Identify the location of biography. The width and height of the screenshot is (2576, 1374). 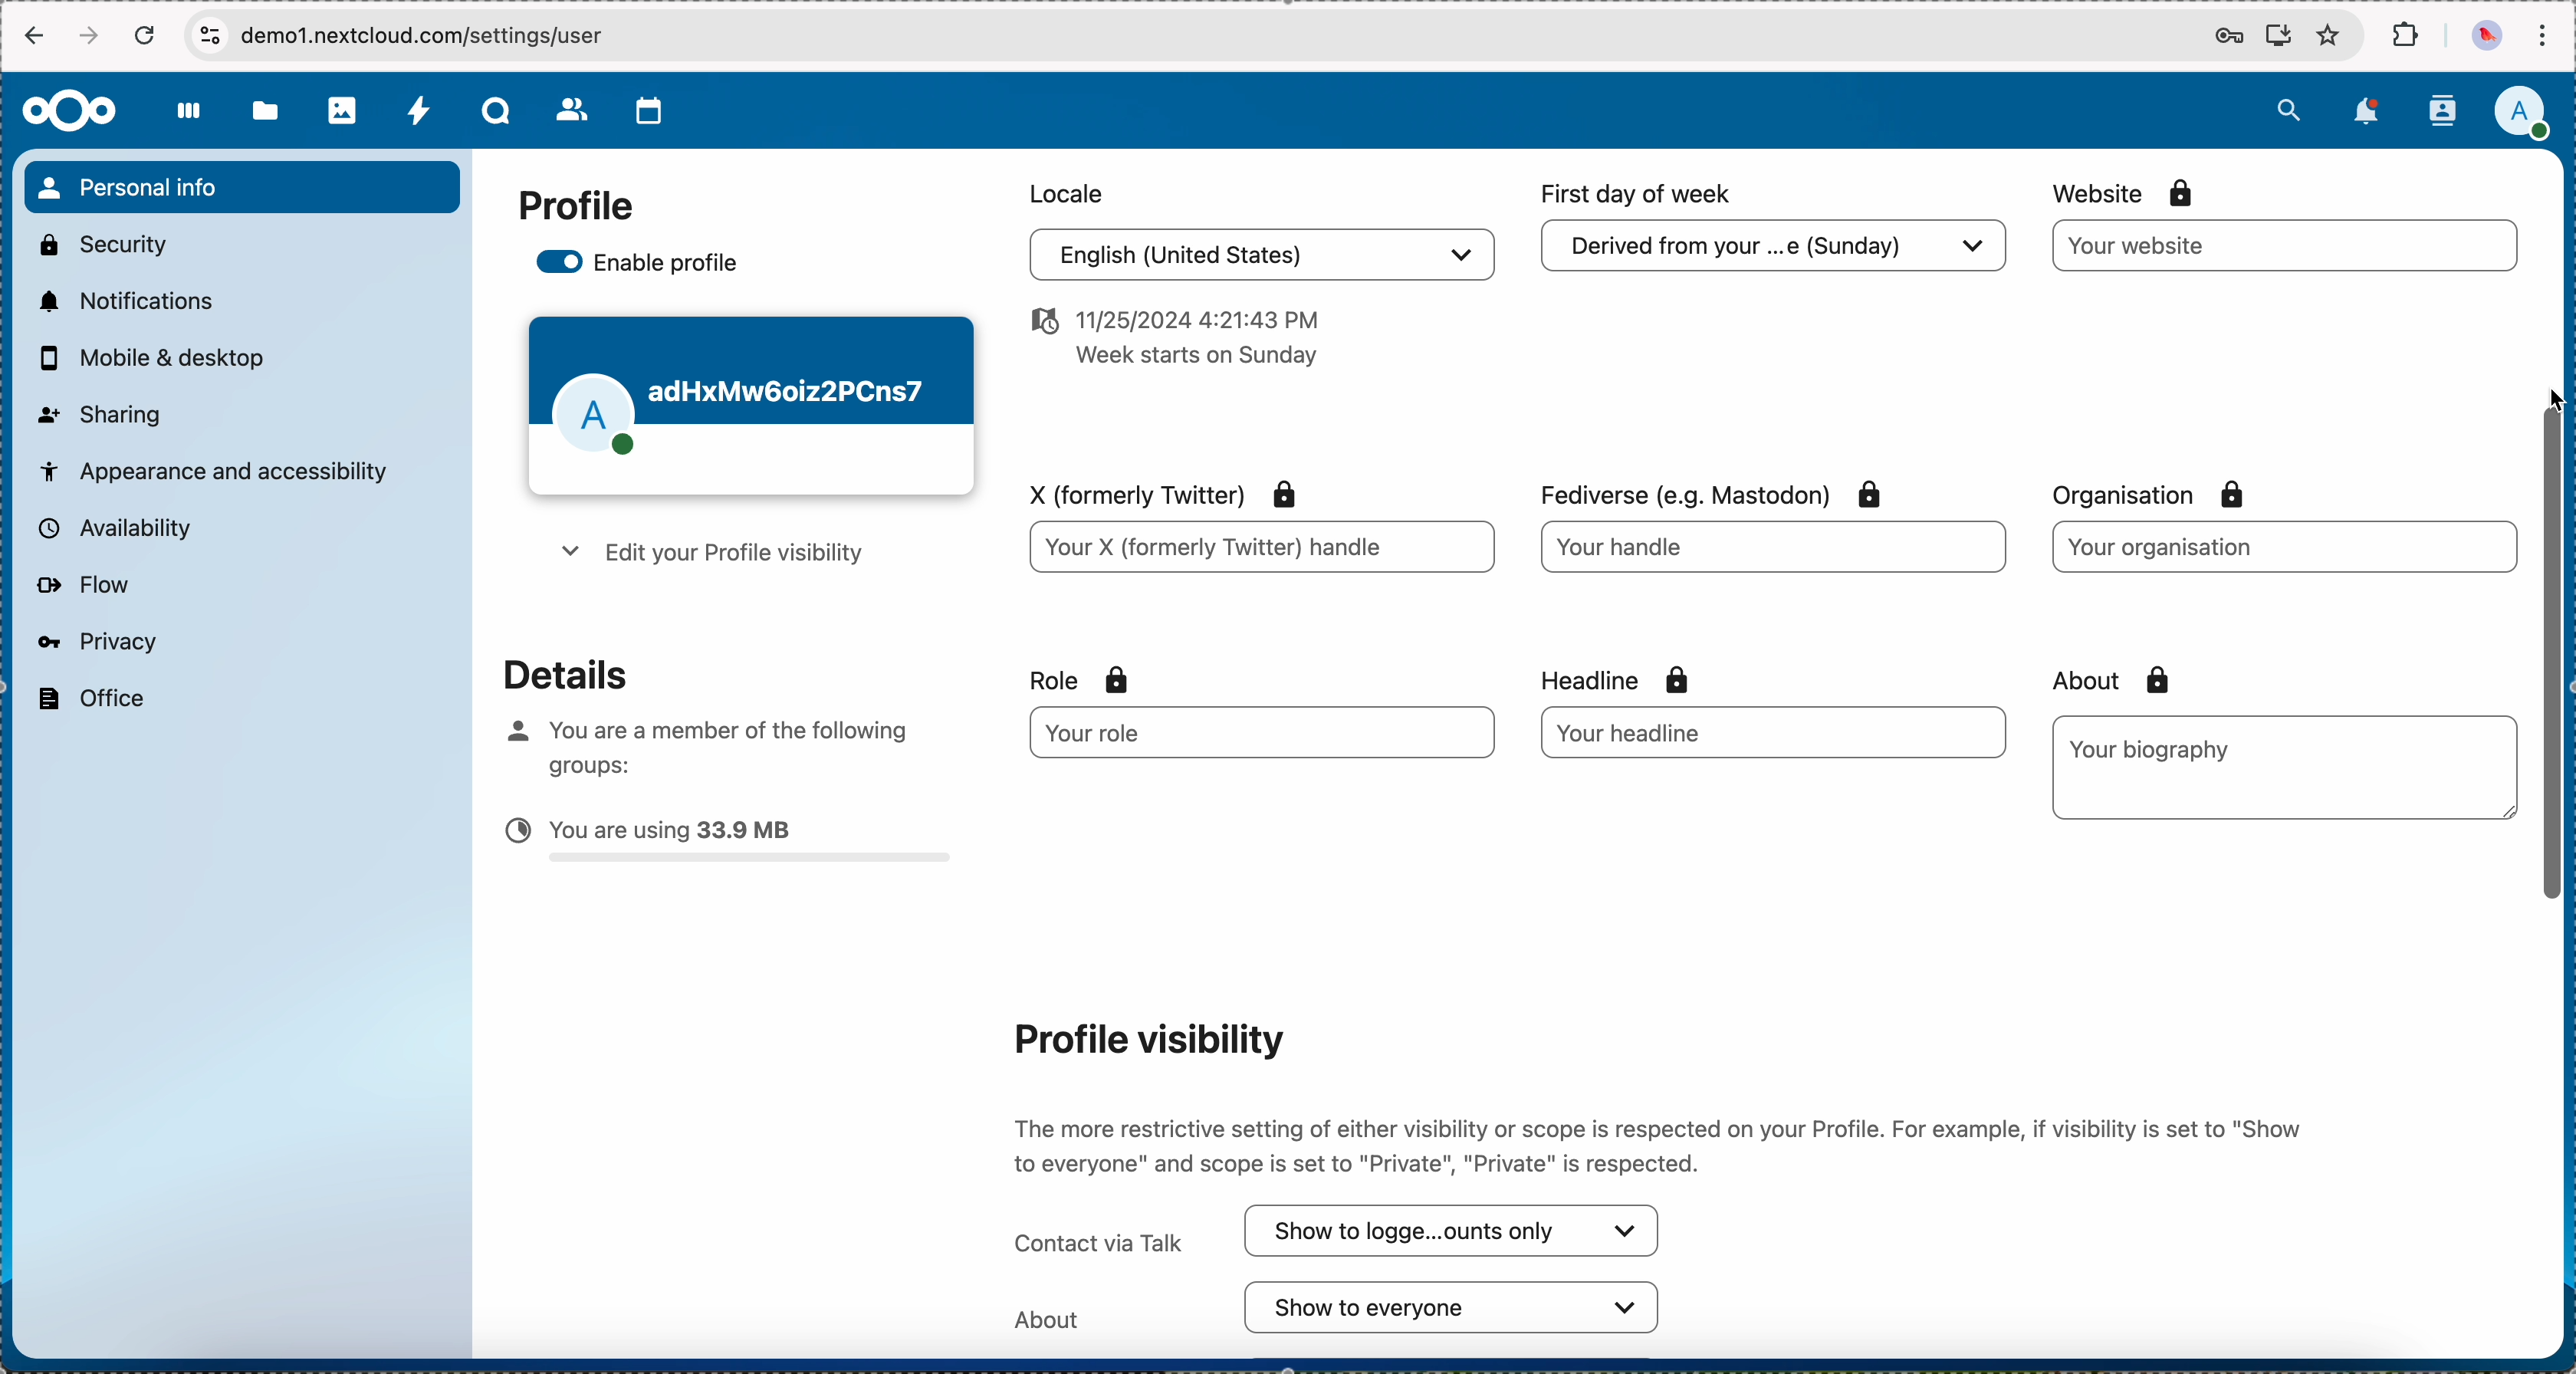
(2155, 748).